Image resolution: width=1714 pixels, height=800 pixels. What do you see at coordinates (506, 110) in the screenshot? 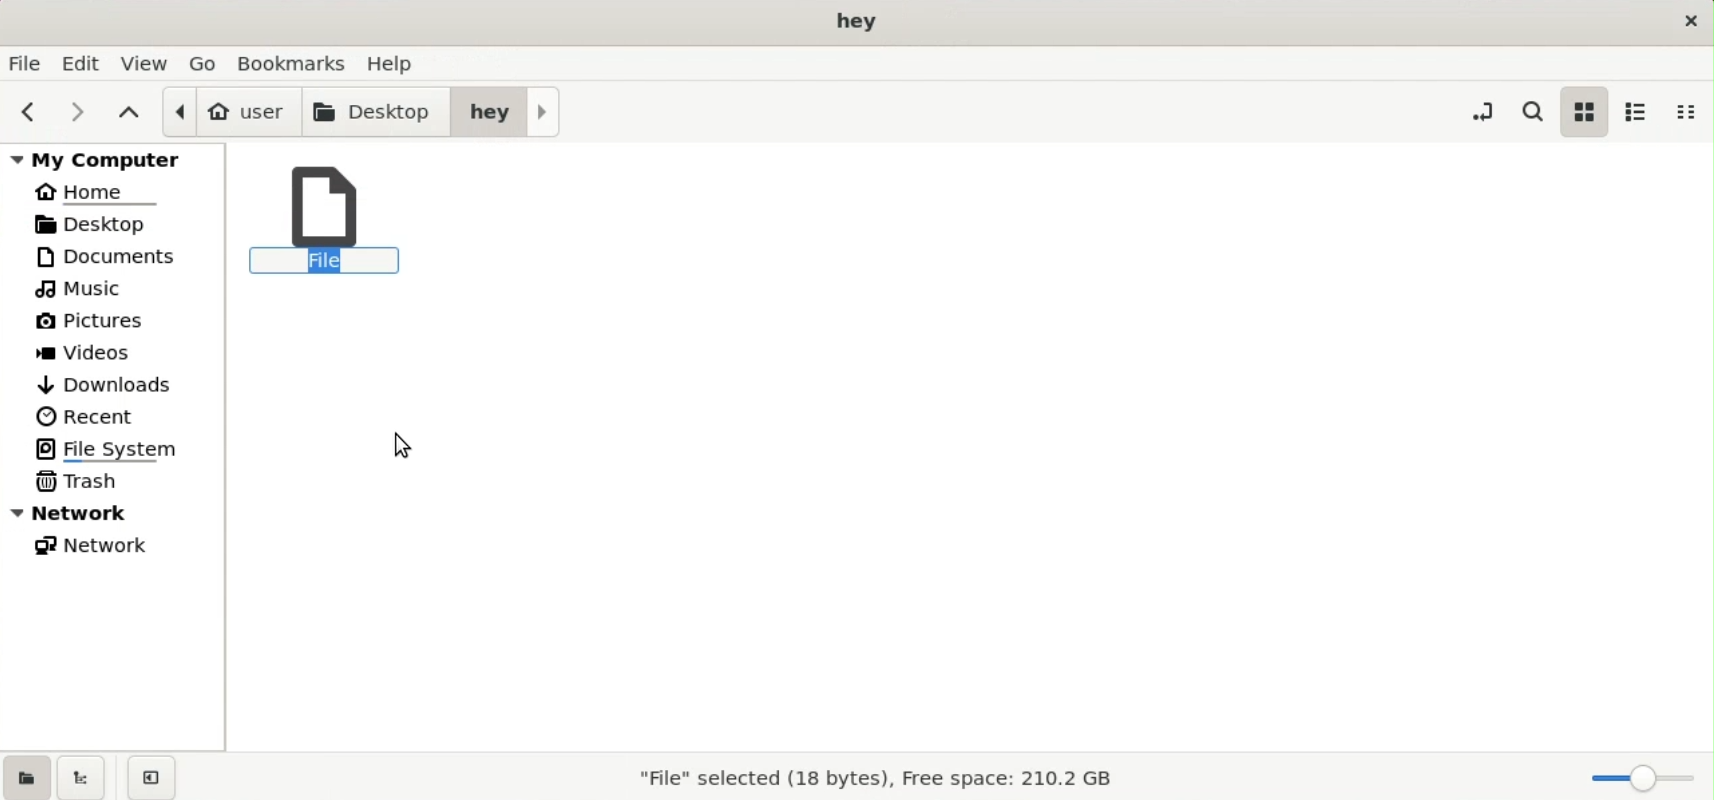
I see `hey` at bounding box center [506, 110].